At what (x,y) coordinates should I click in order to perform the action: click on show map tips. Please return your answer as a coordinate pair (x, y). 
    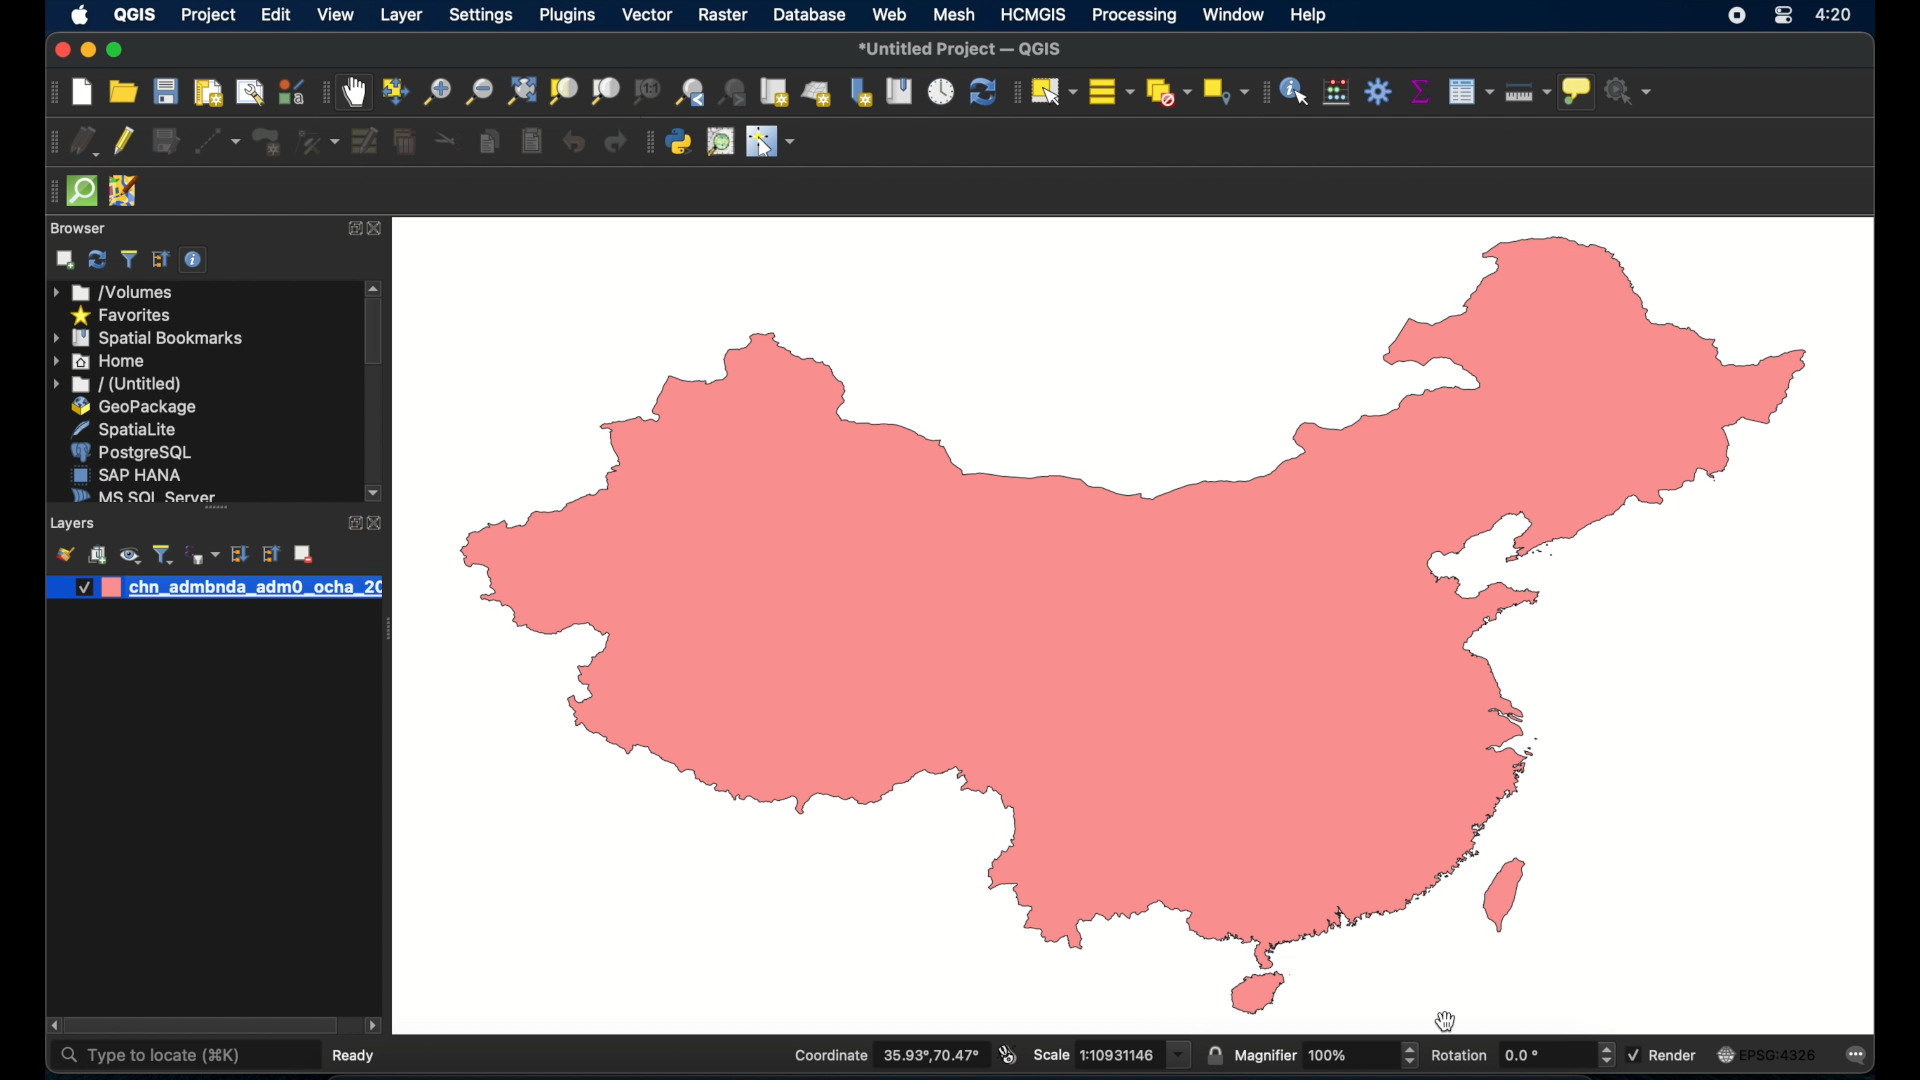
    Looking at the image, I should click on (1577, 93).